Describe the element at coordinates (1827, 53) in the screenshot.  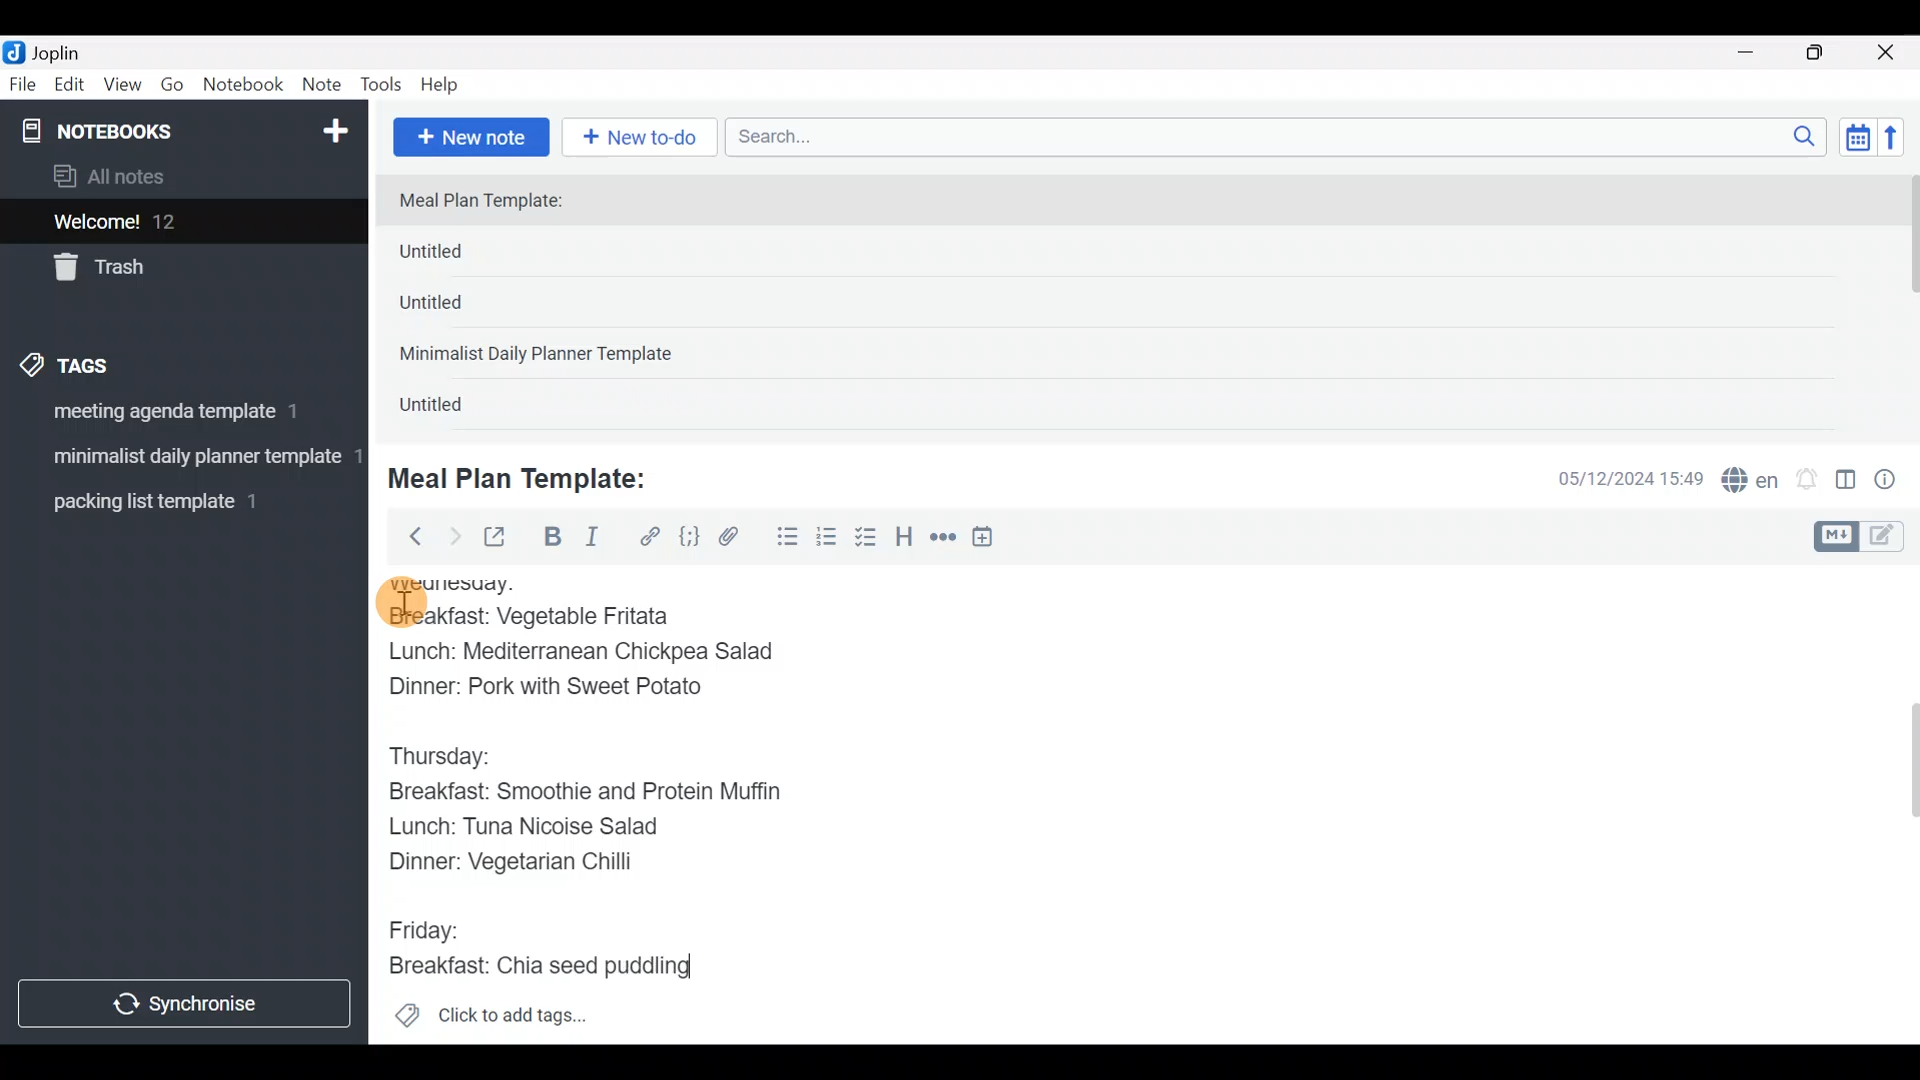
I see `Maximize` at that location.